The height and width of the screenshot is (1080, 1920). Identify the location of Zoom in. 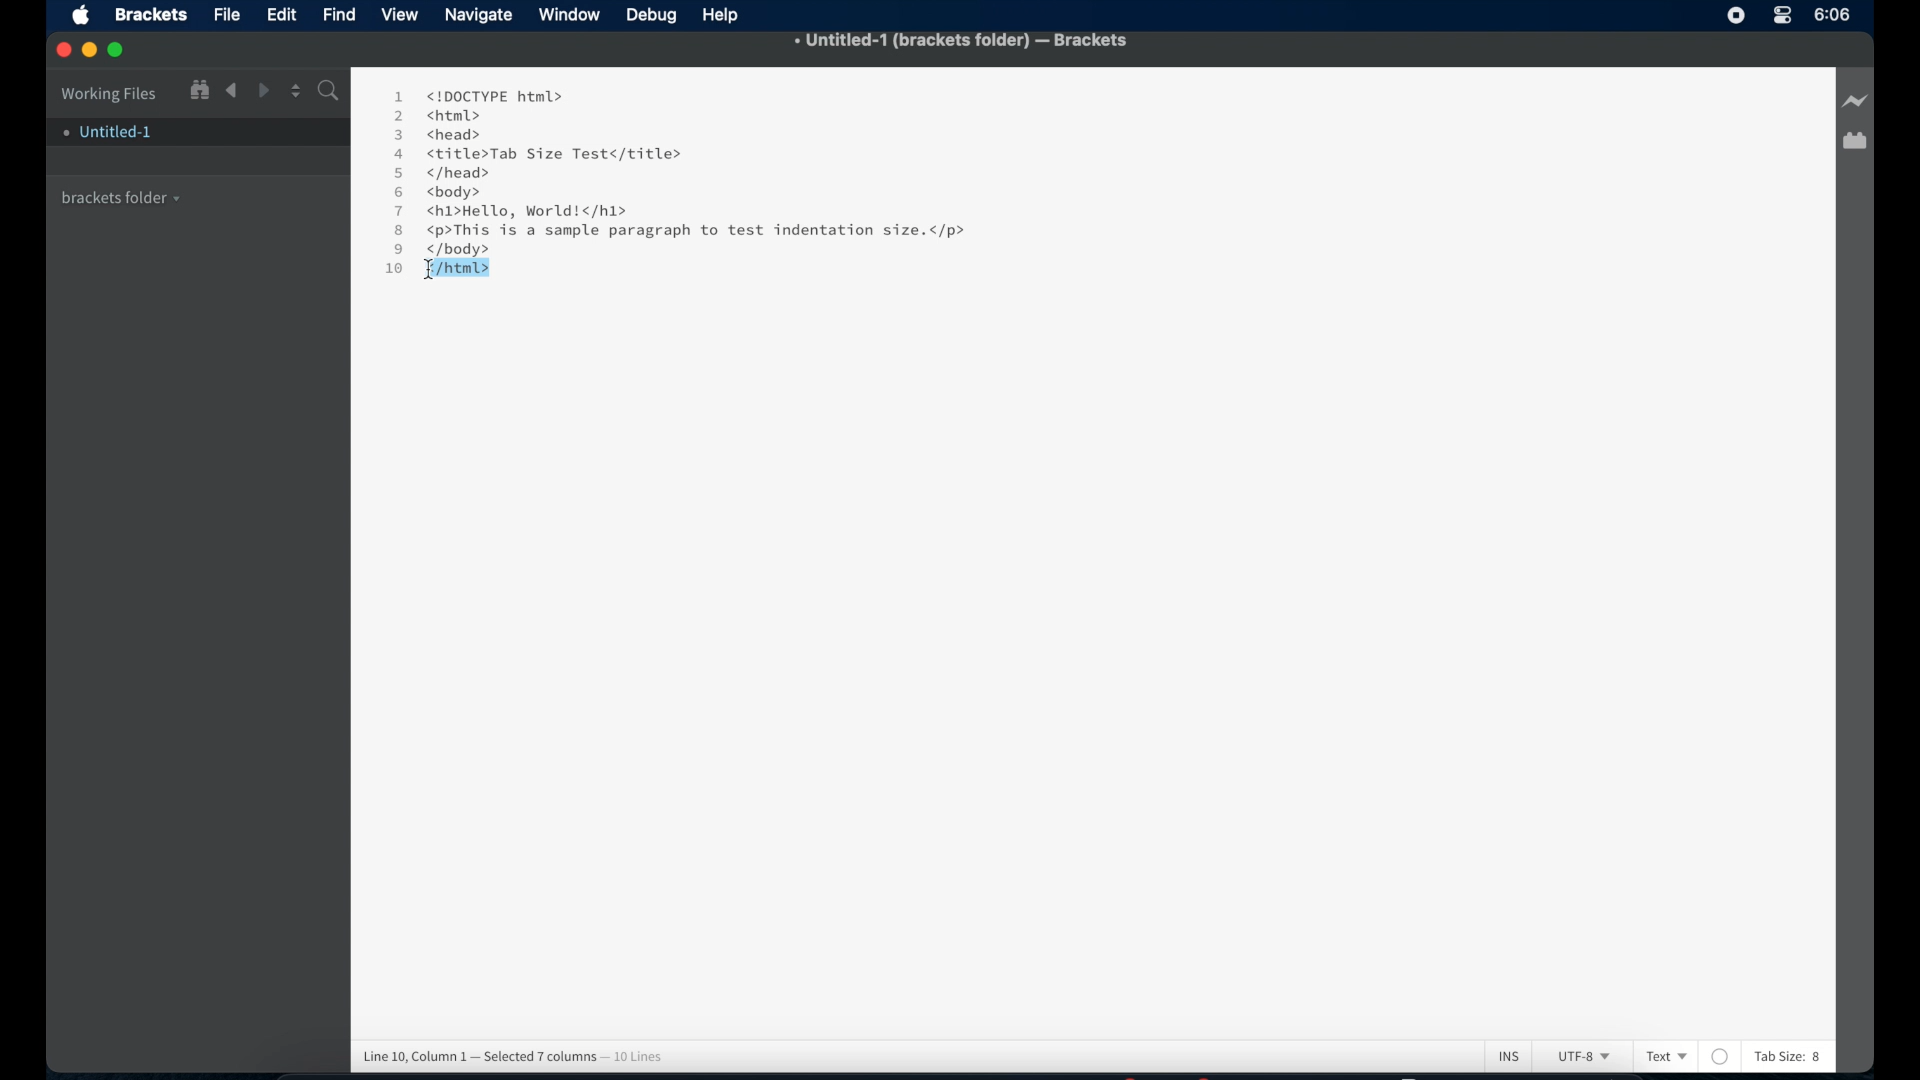
(198, 89).